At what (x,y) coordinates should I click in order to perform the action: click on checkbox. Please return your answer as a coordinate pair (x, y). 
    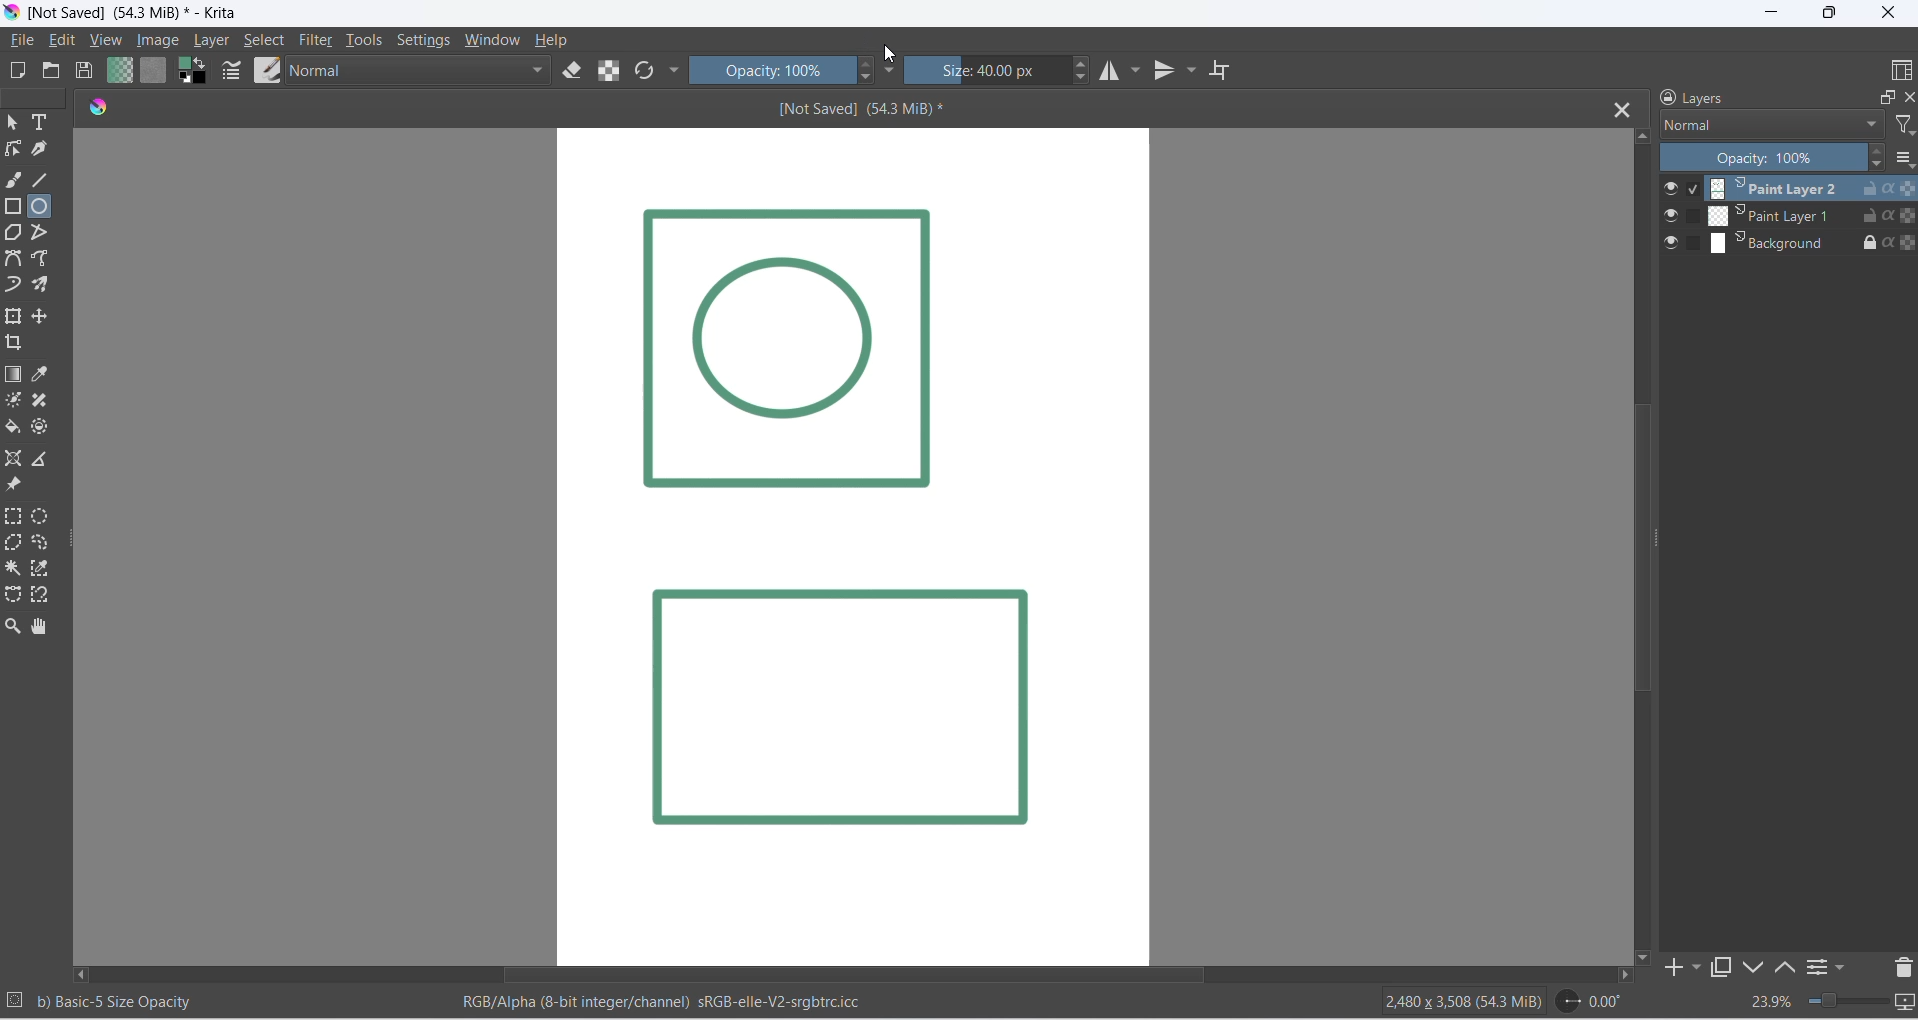
    Looking at the image, I should click on (1692, 240).